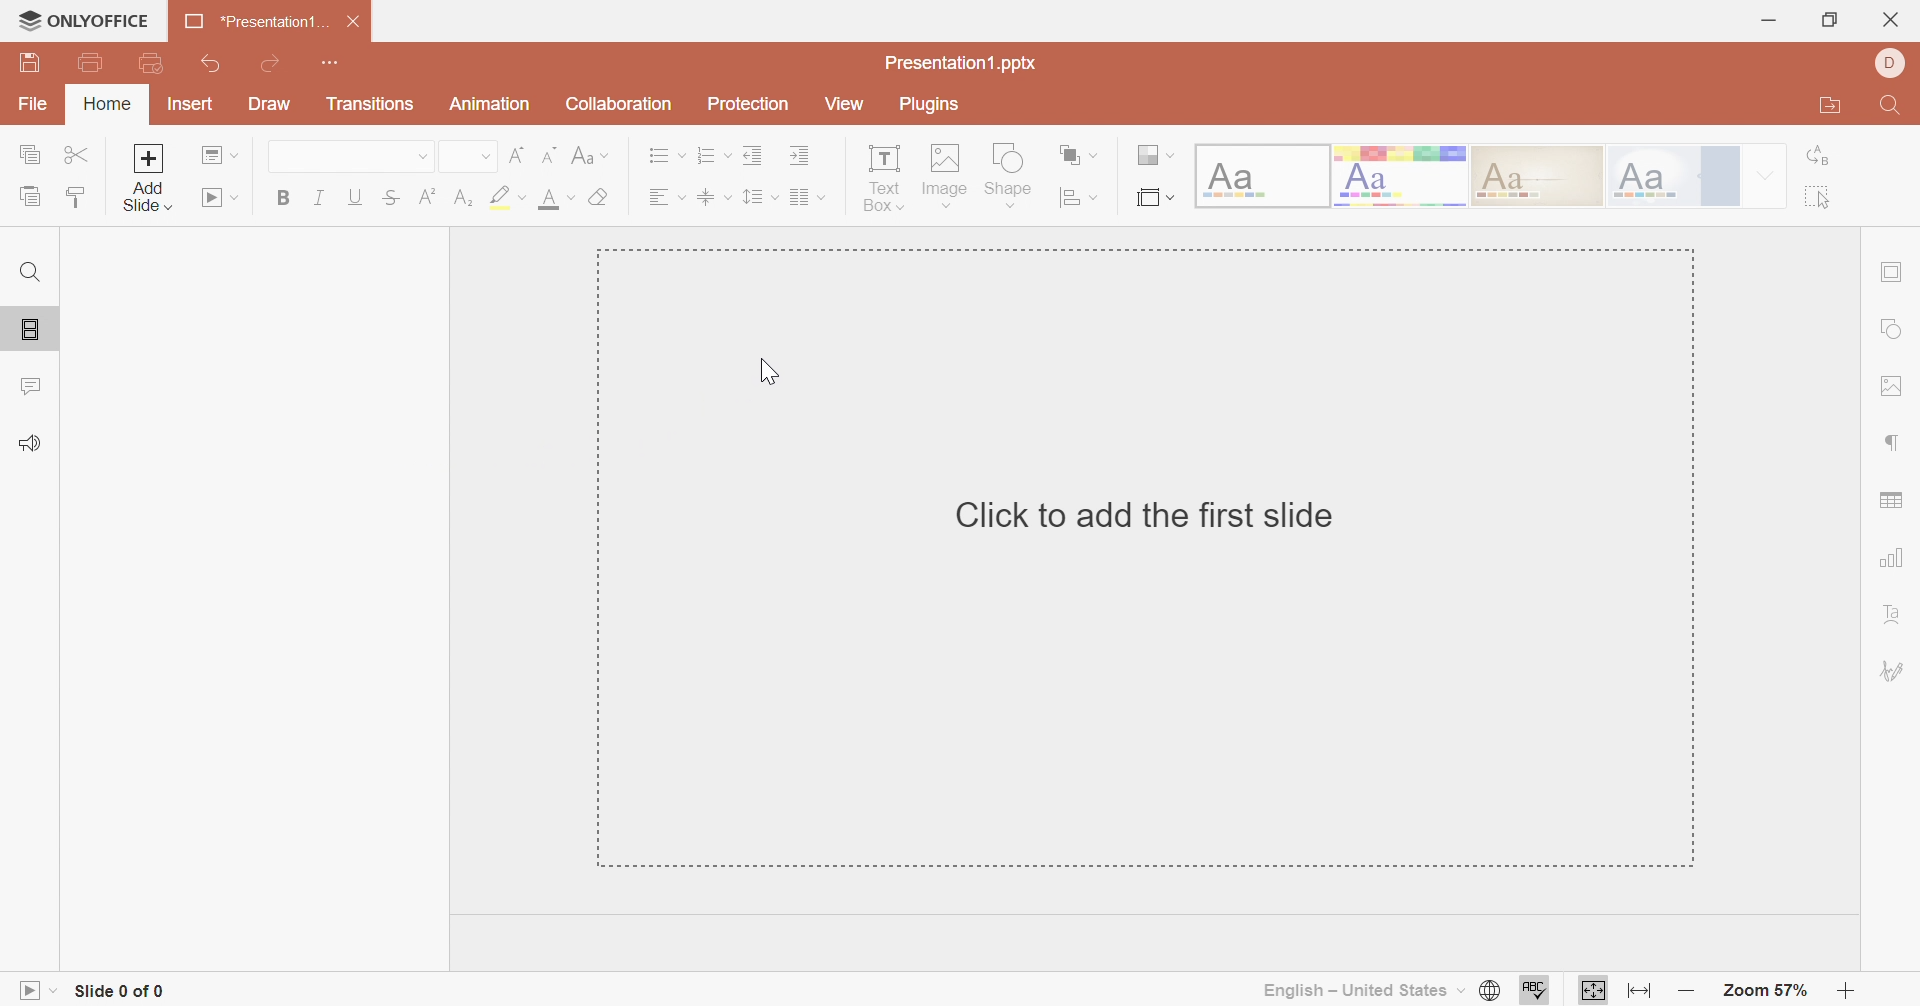 Image resolution: width=1920 pixels, height=1006 pixels. What do you see at coordinates (370, 103) in the screenshot?
I see `Transitions` at bounding box center [370, 103].